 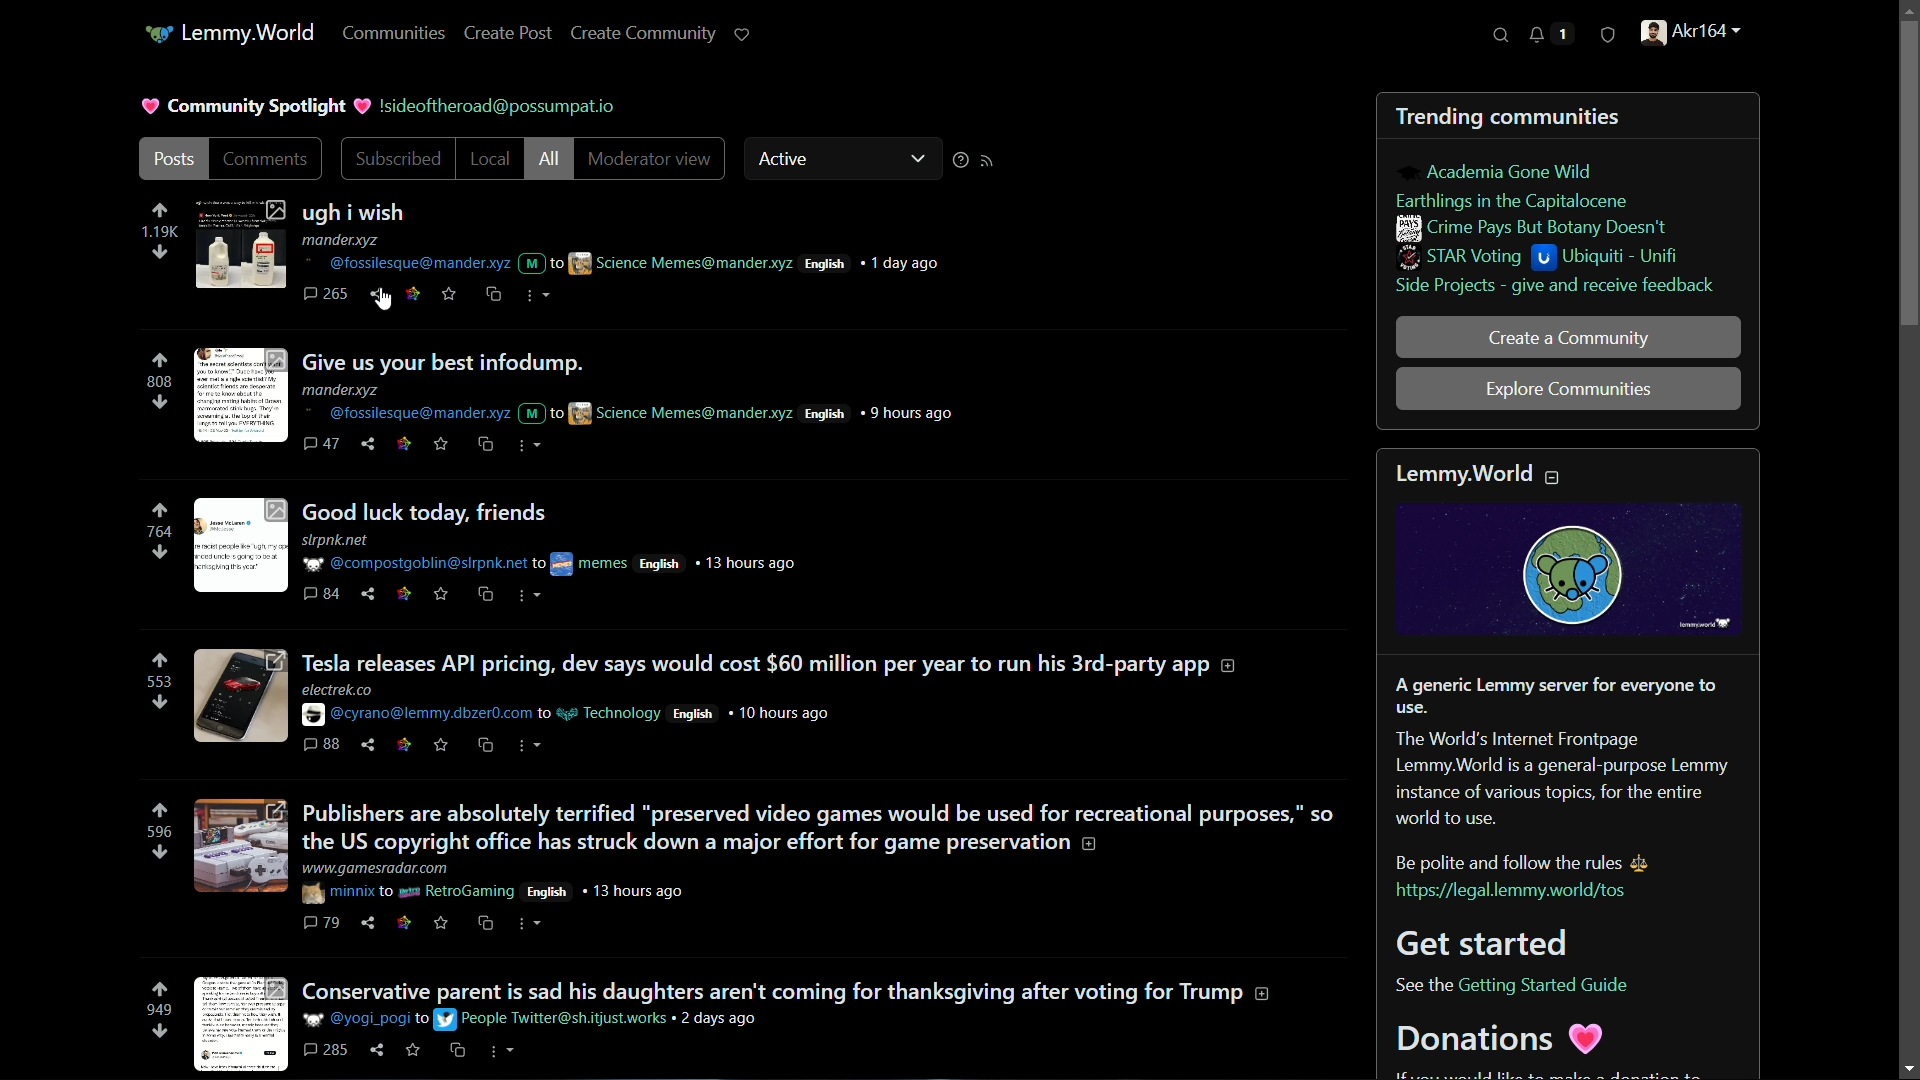 What do you see at coordinates (1505, 1038) in the screenshot?
I see `Donations` at bounding box center [1505, 1038].